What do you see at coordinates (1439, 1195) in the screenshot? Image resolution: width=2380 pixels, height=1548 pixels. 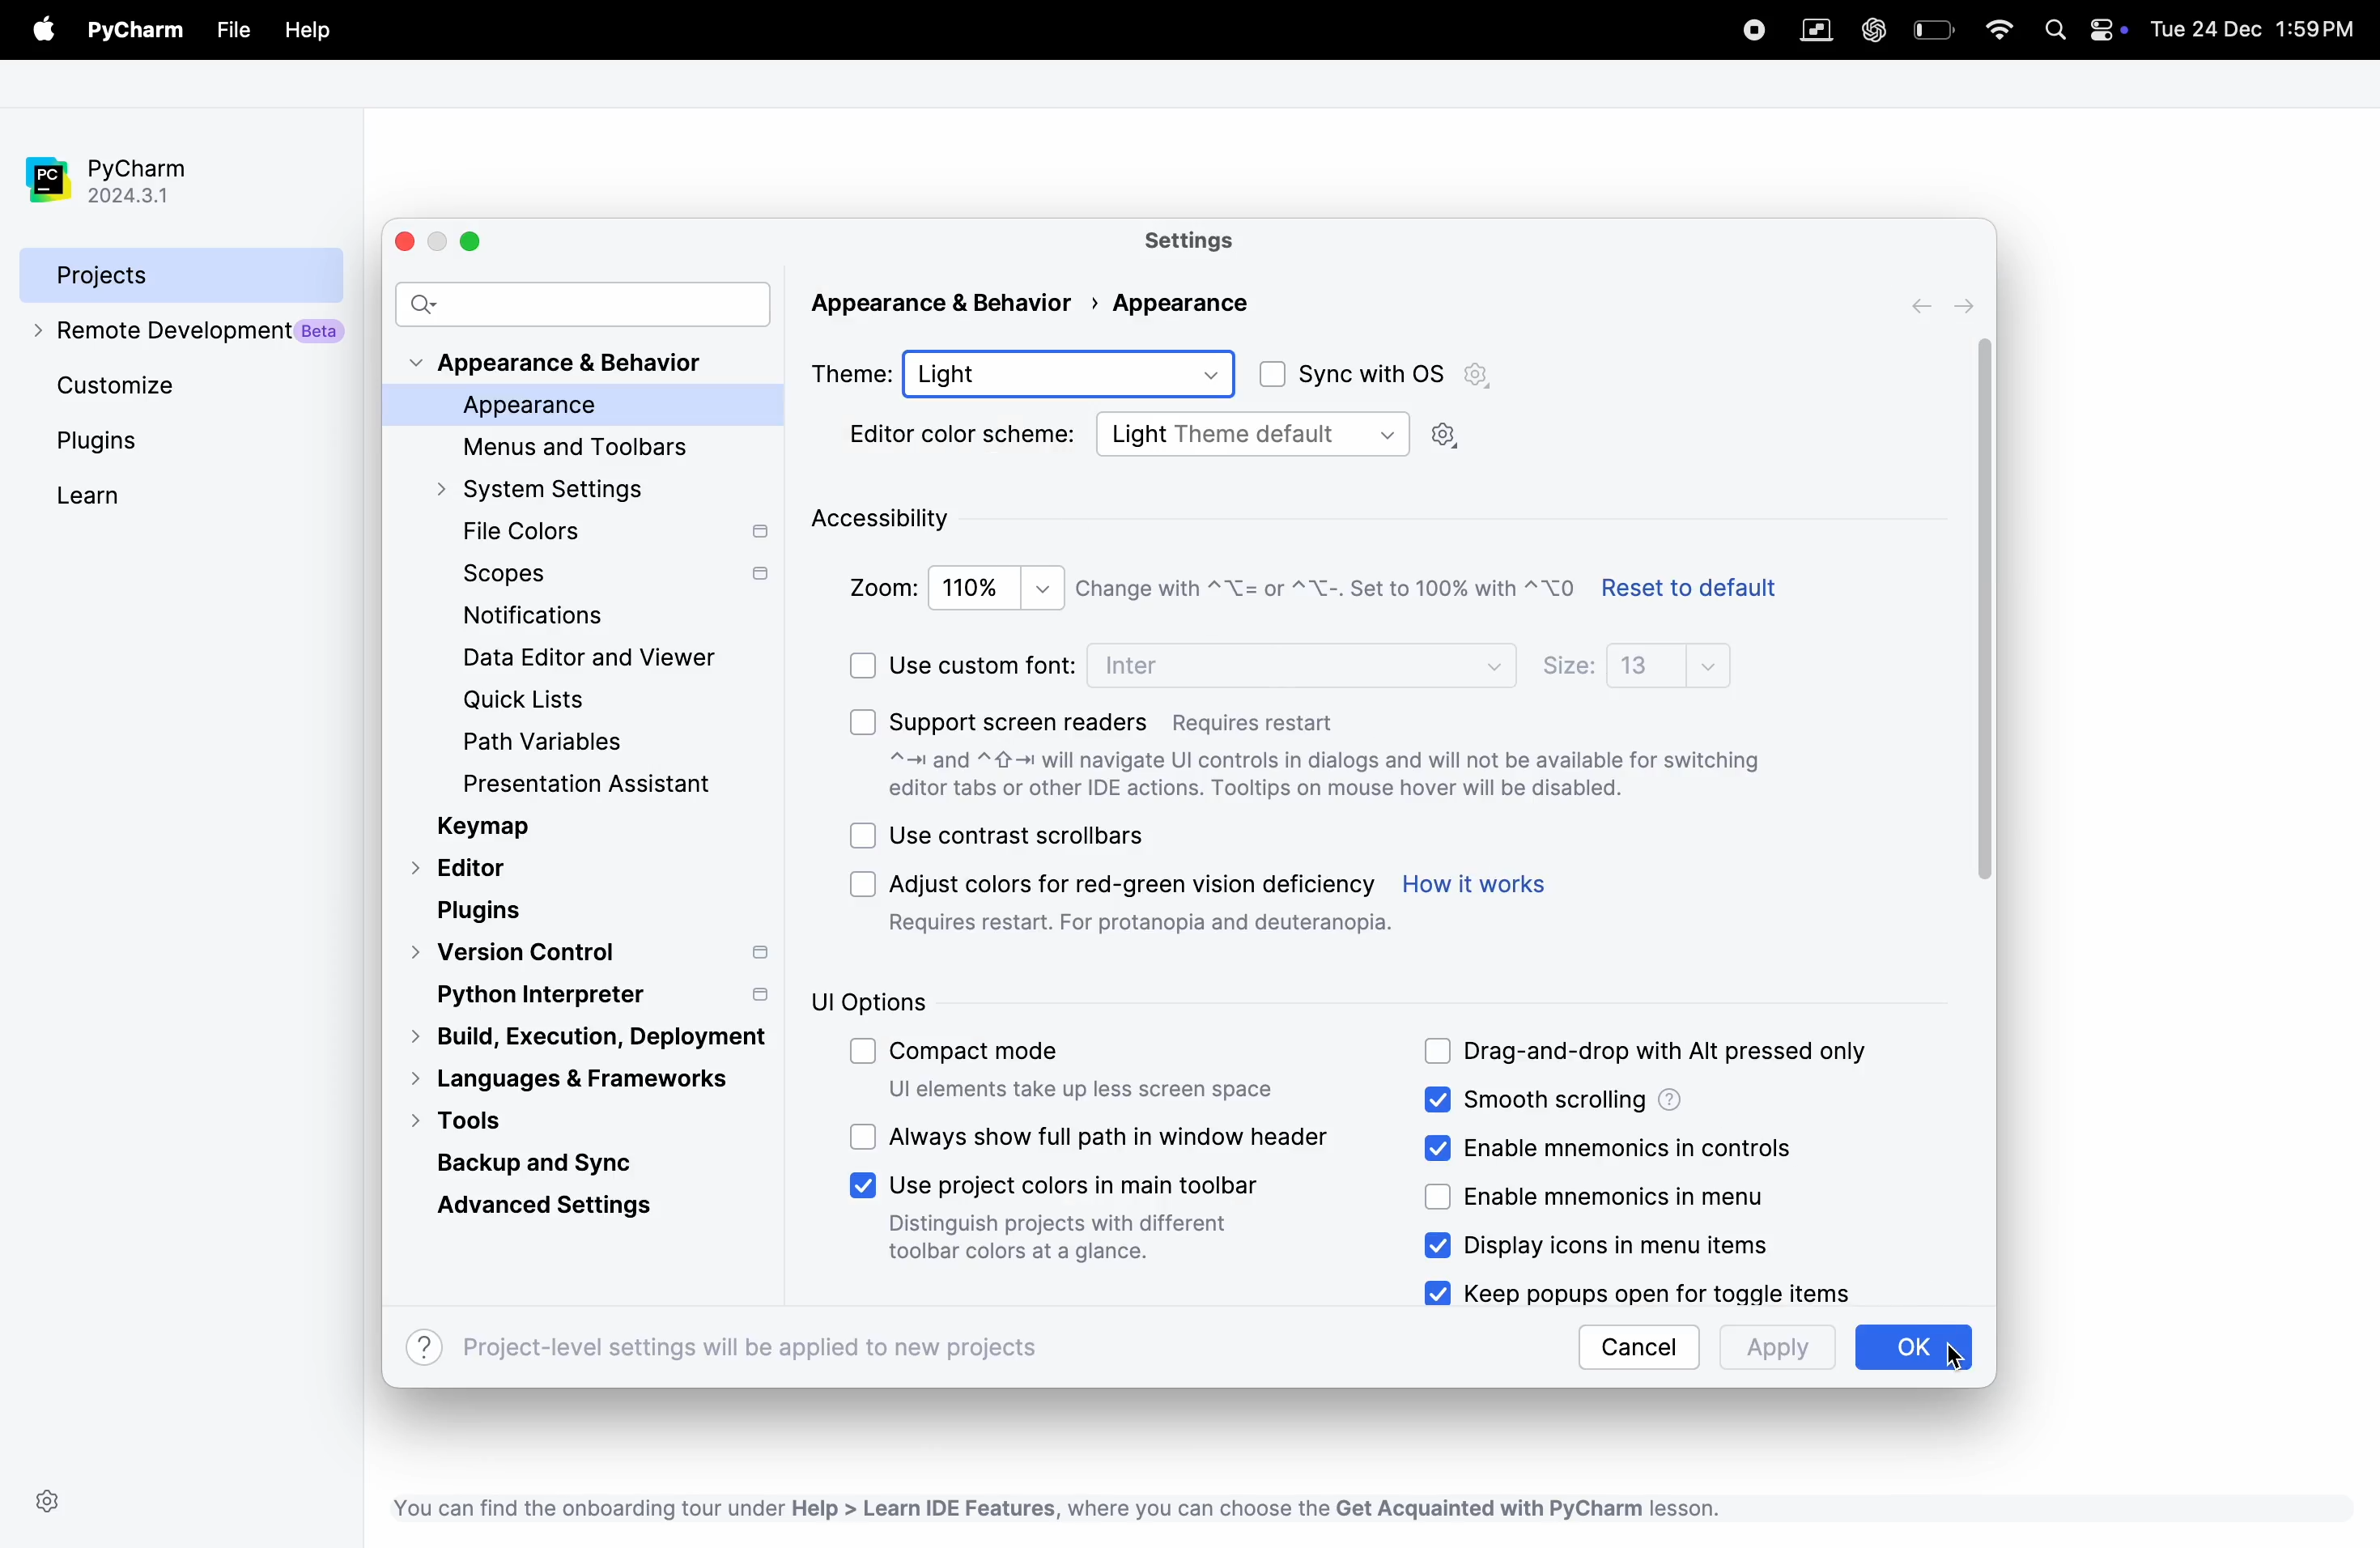 I see `check boxes` at bounding box center [1439, 1195].